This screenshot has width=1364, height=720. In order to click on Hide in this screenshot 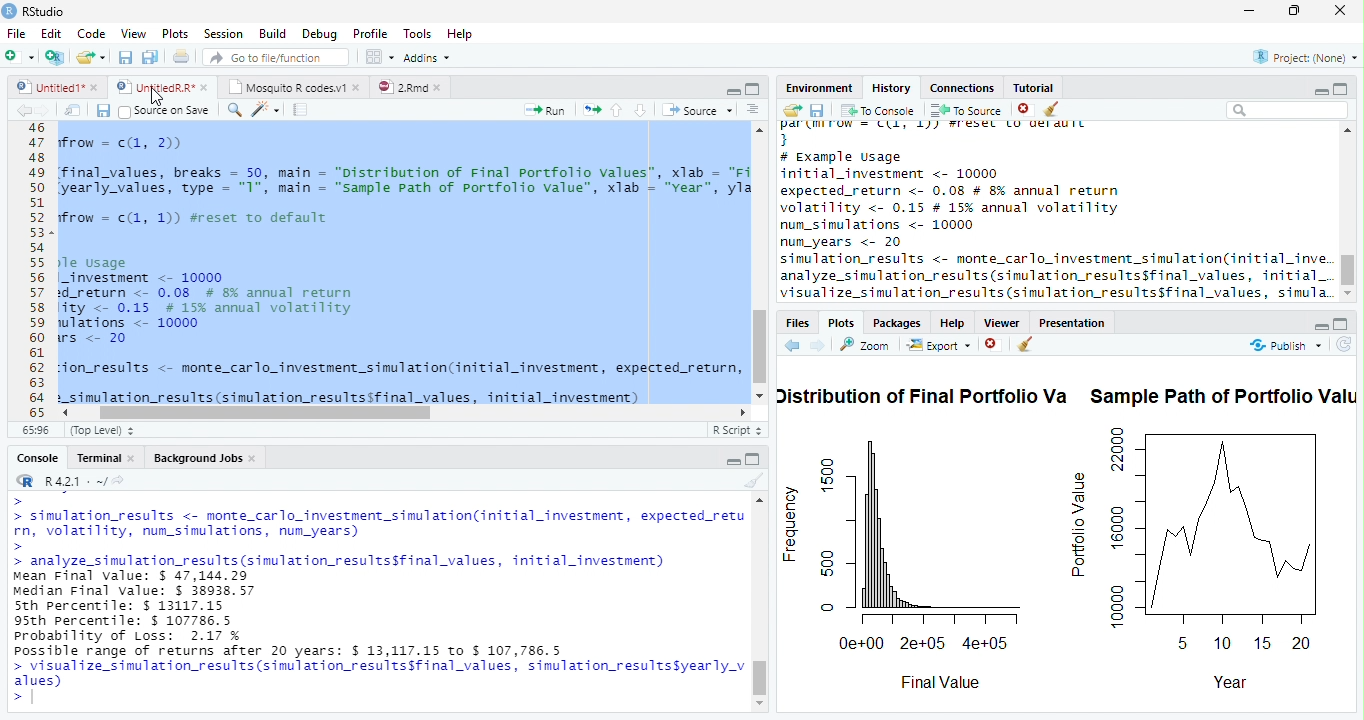, I will do `click(732, 461)`.